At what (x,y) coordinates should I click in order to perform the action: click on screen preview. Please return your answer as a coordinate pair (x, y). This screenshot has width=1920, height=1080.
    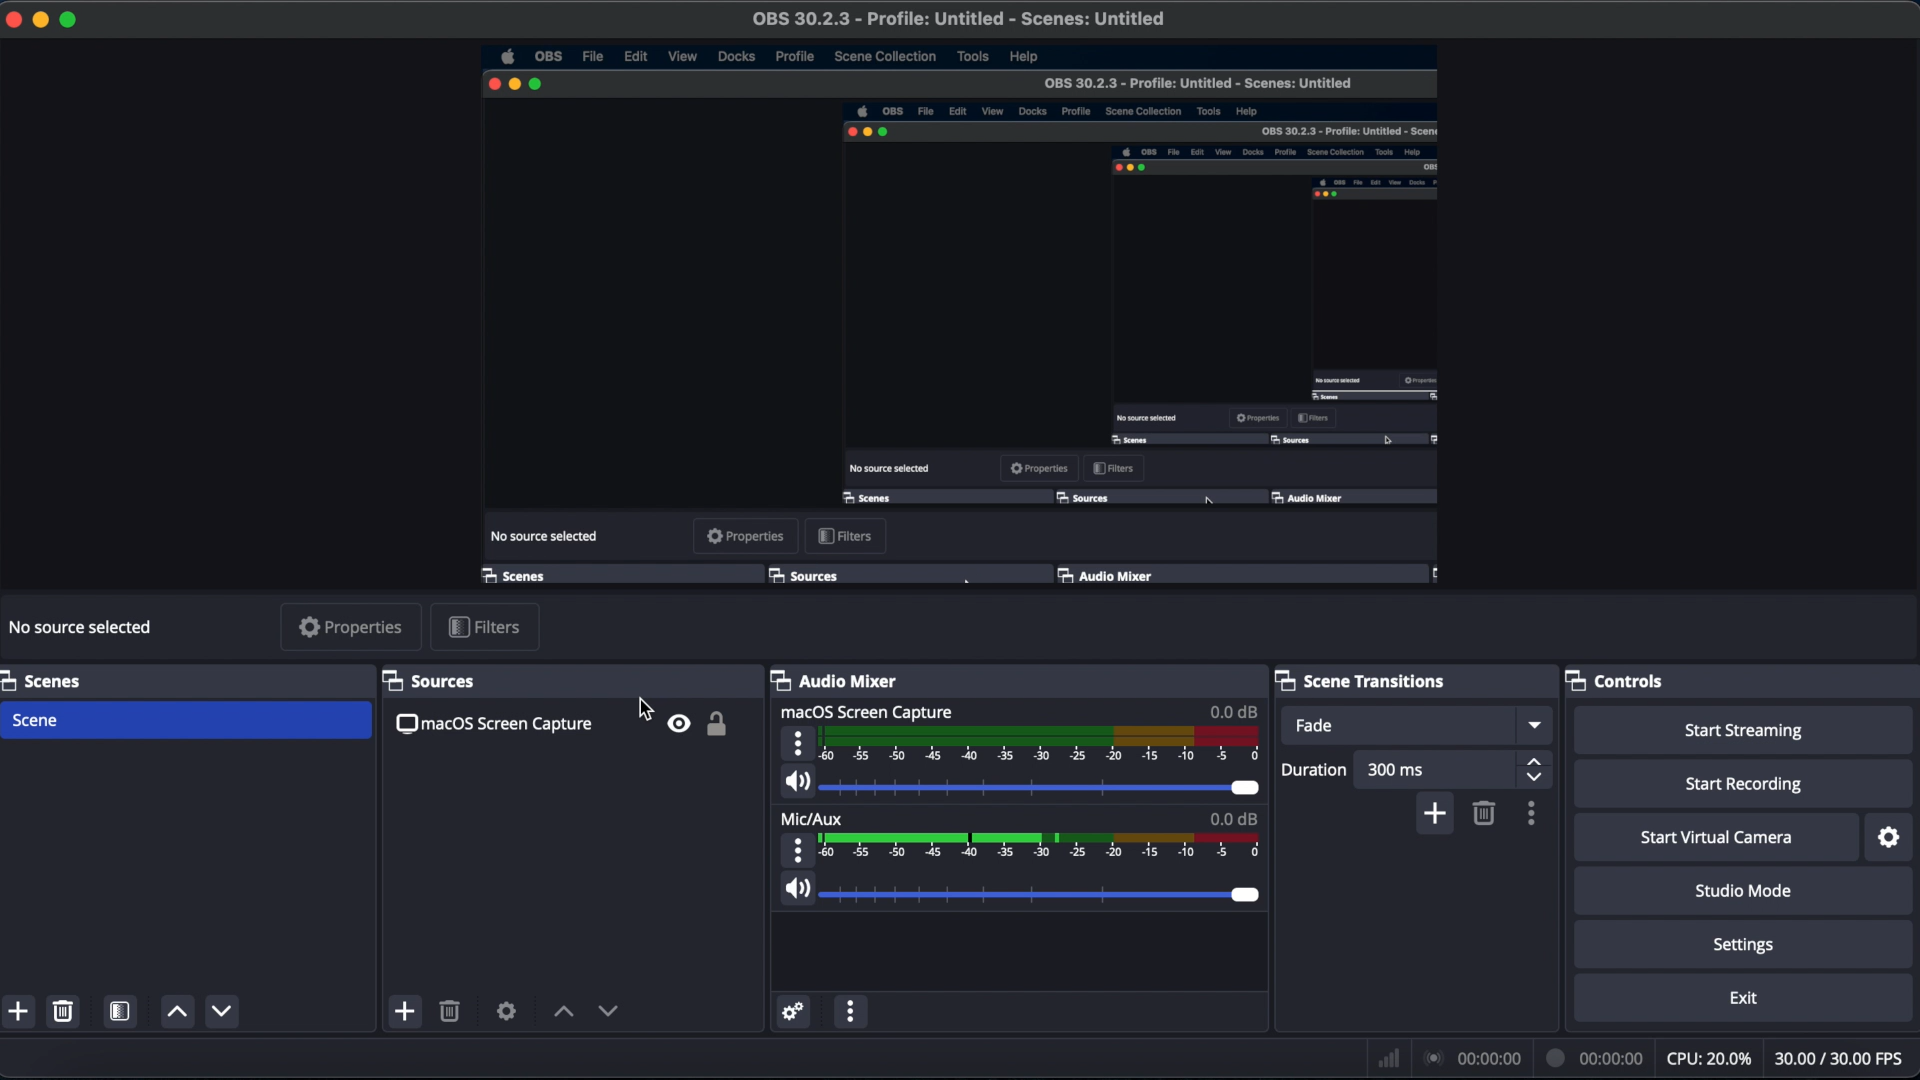
    Looking at the image, I should click on (961, 316).